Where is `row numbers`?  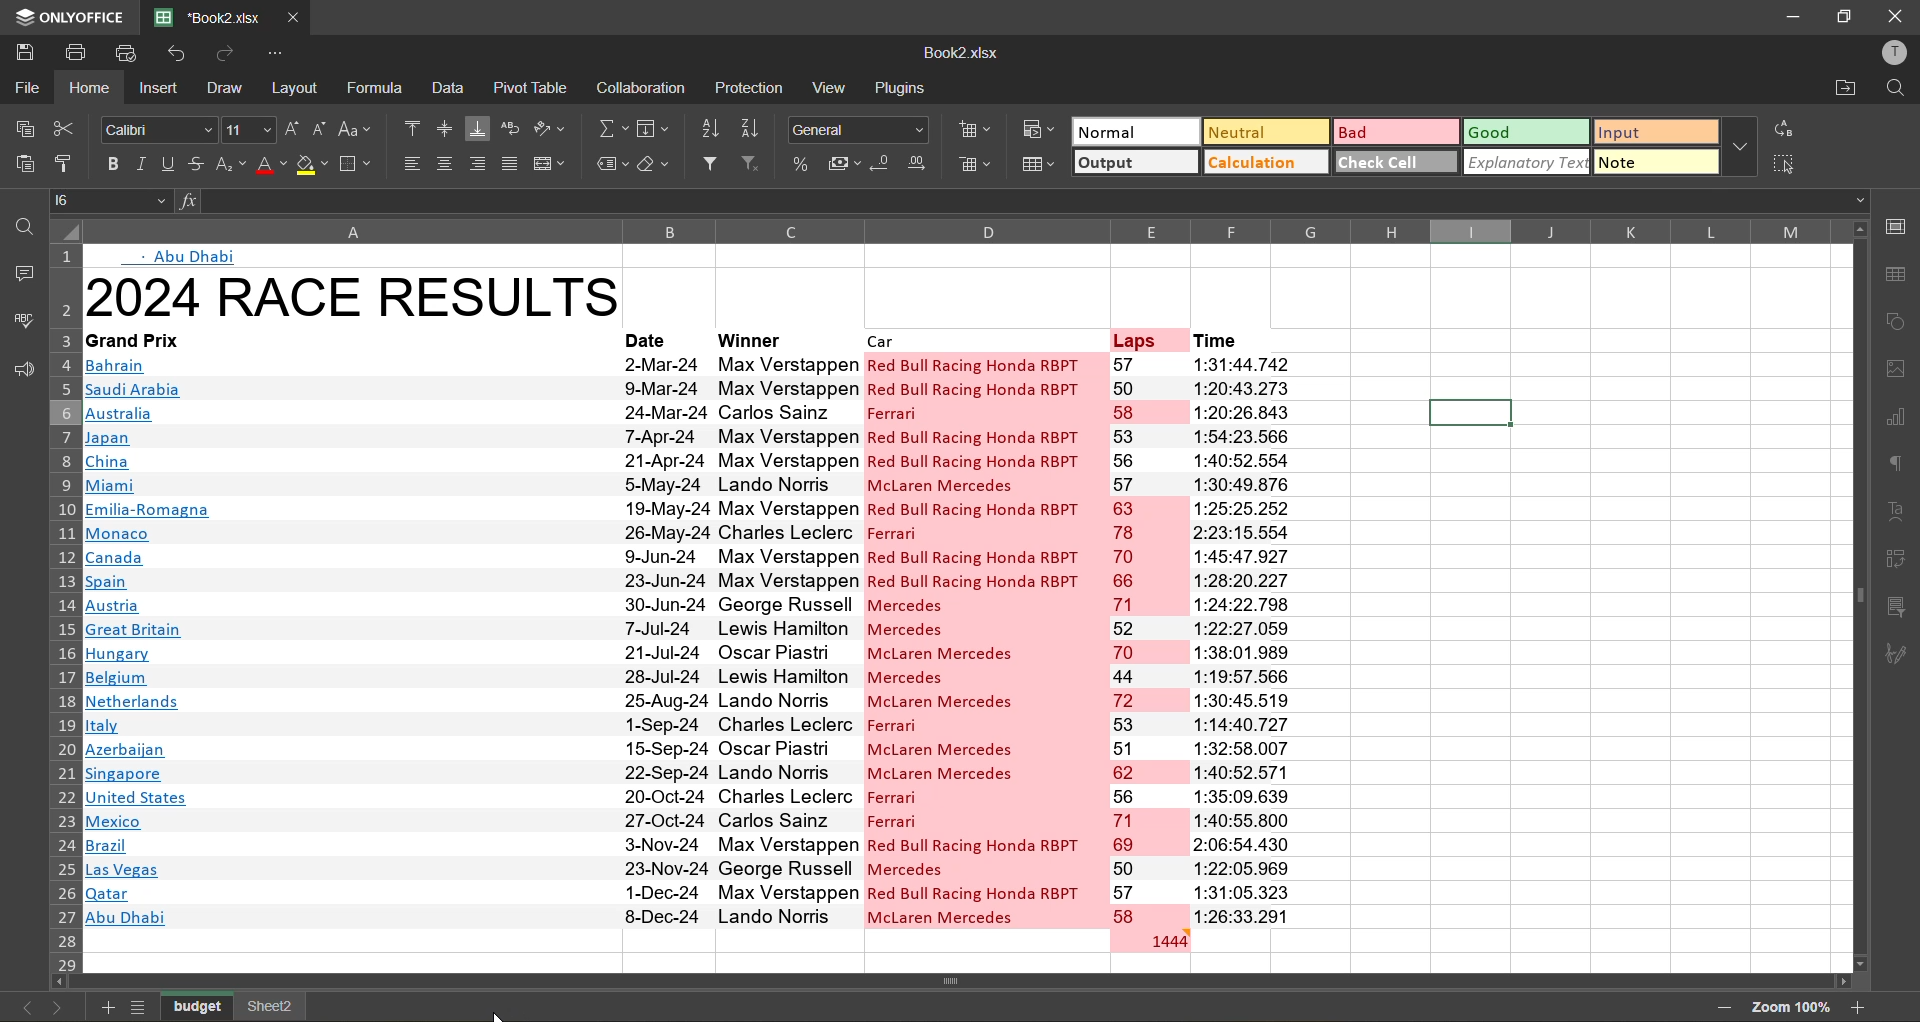
row numbers is located at coordinates (62, 606).